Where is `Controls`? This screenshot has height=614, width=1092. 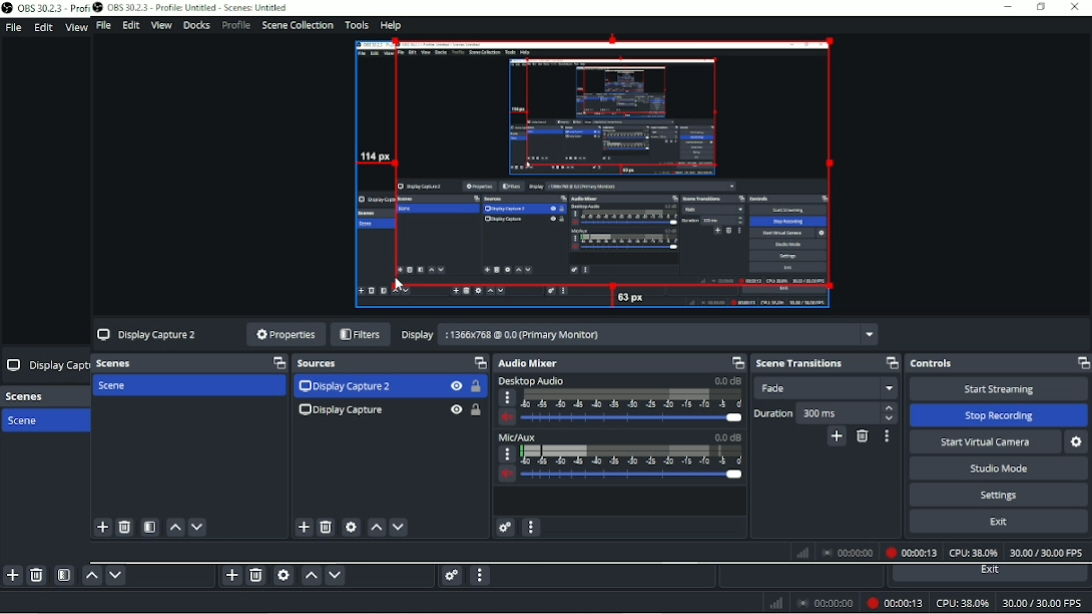 Controls is located at coordinates (938, 364).